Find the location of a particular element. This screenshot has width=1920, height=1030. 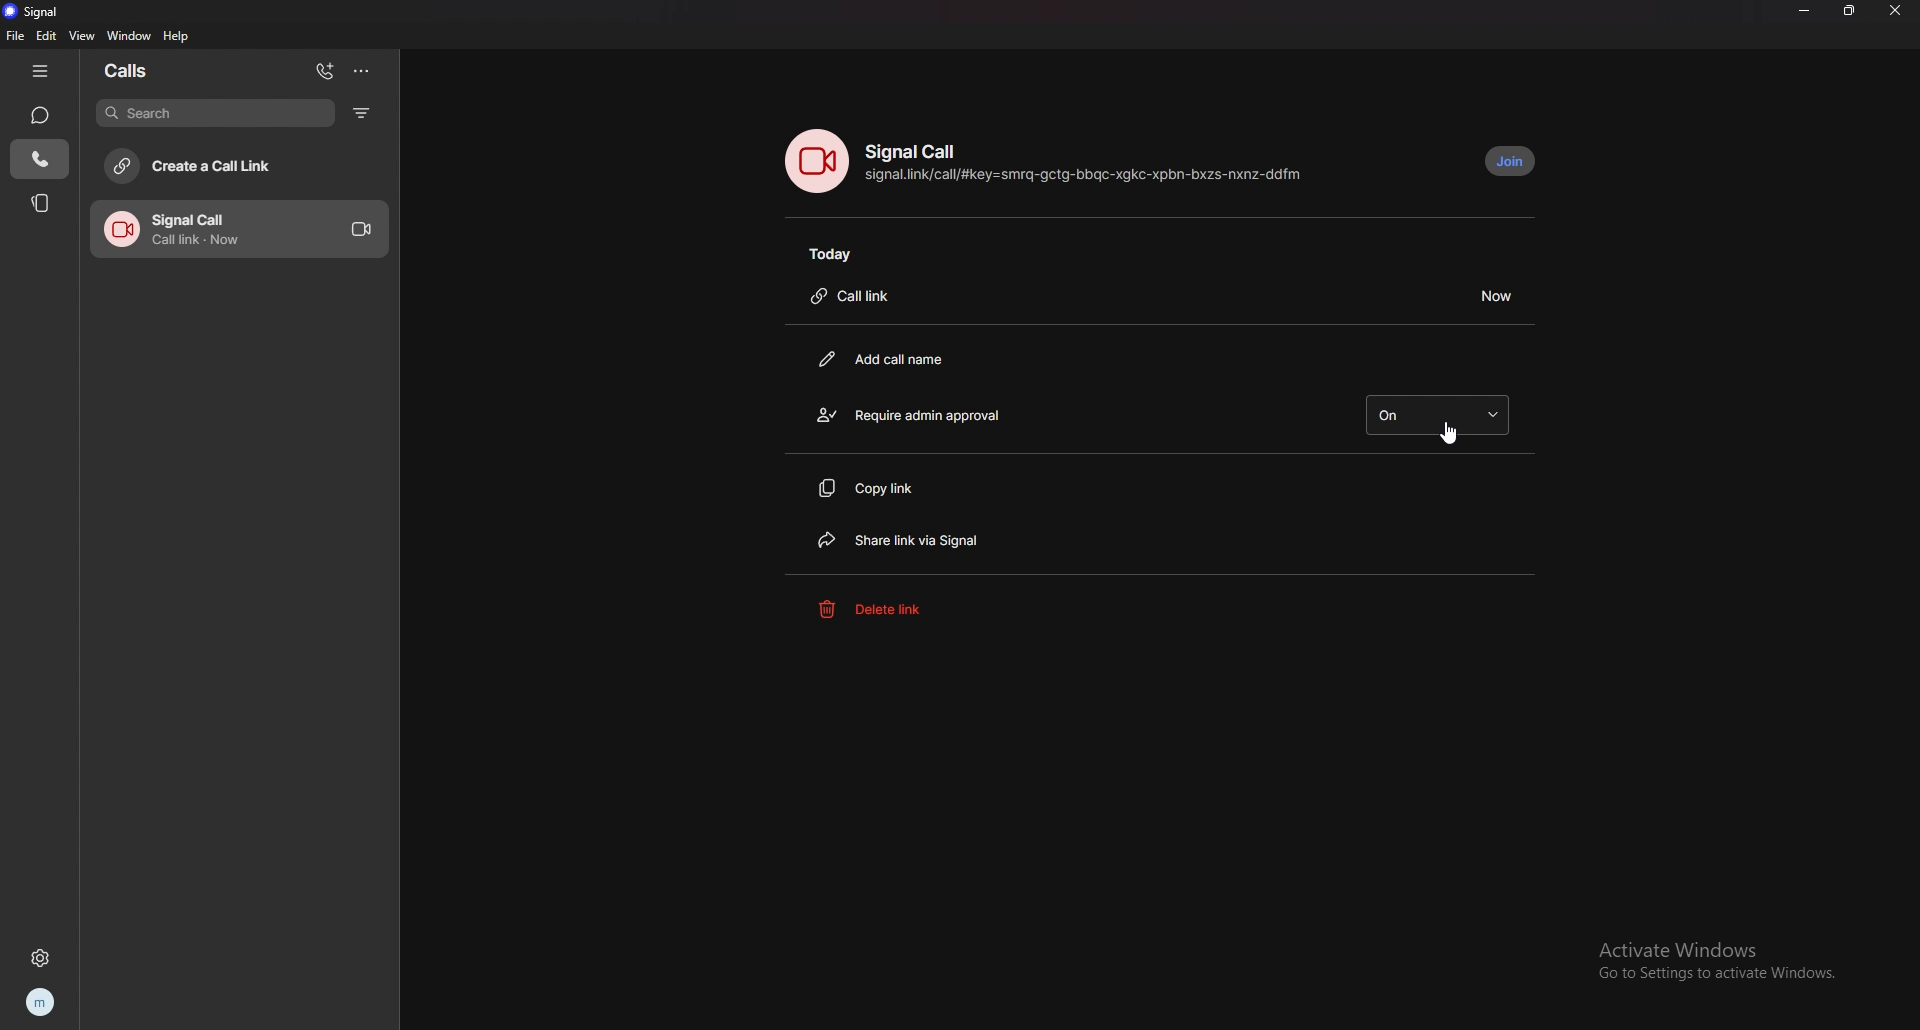

delete link is located at coordinates (901, 608).